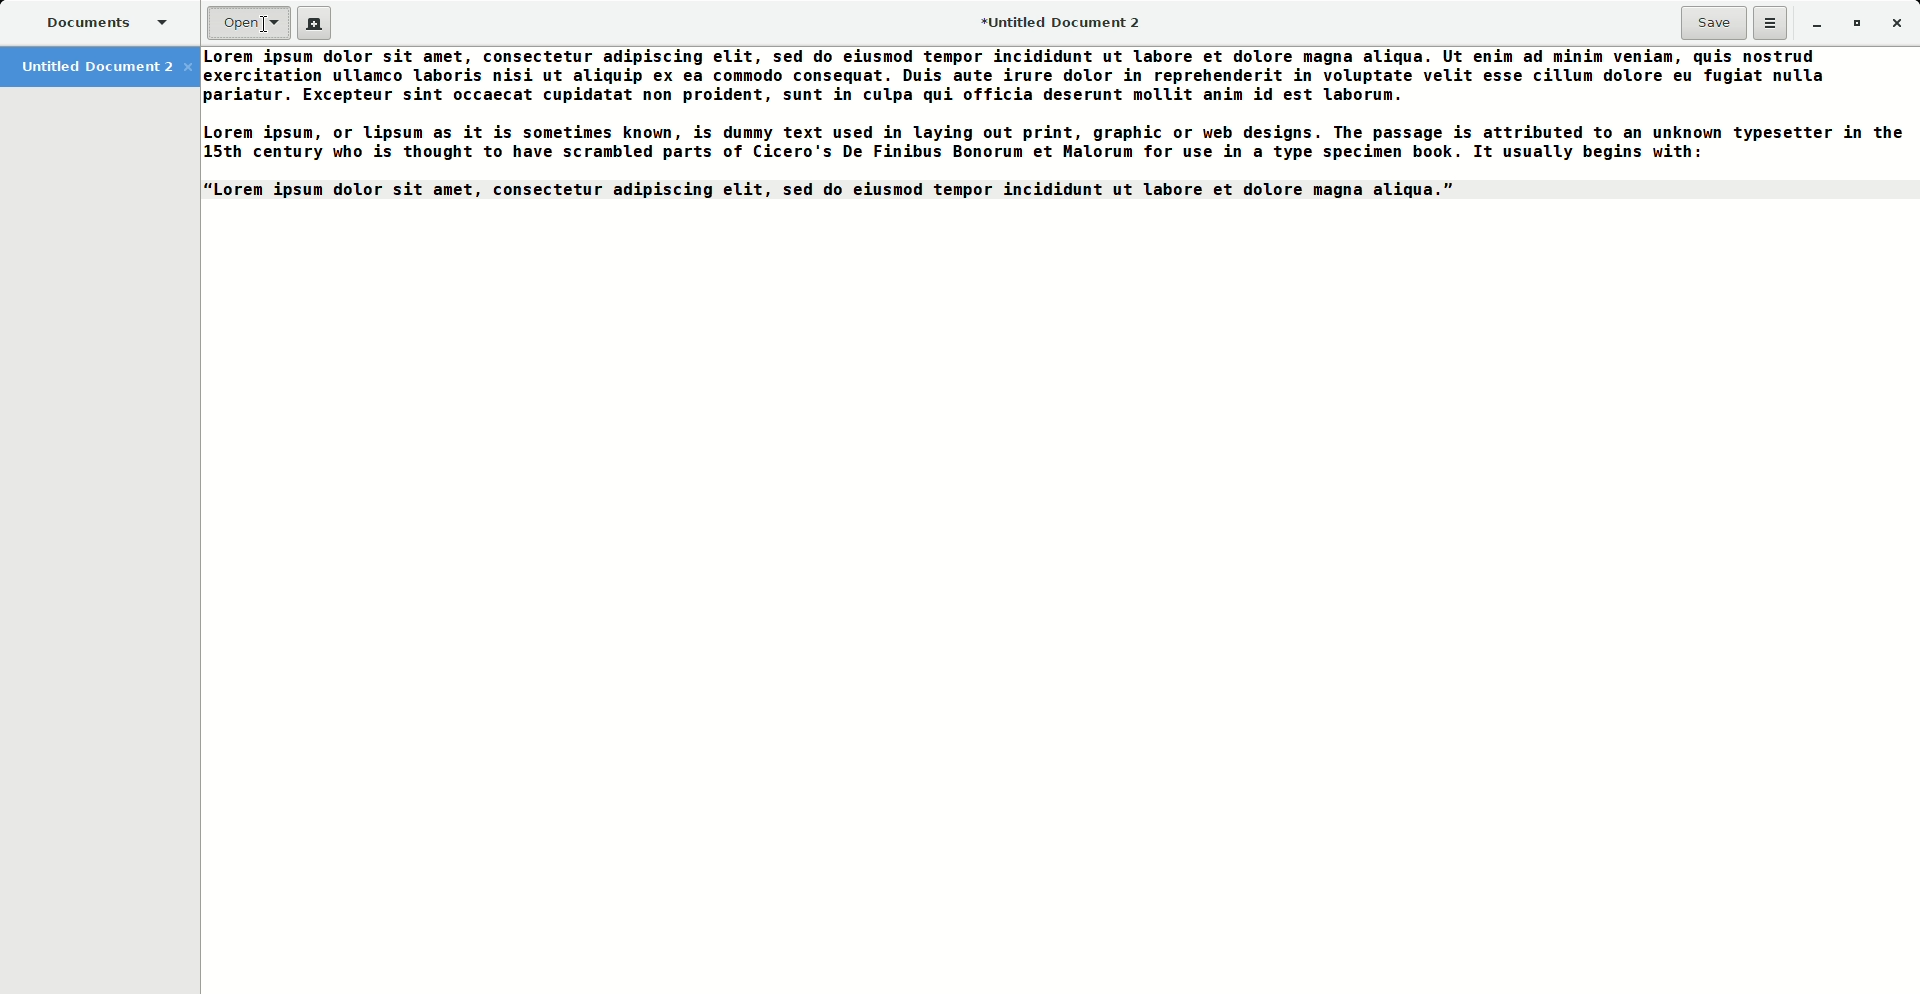  What do you see at coordinates (98, 19) in the screenshot?
I see `Documents` at bounding box center [98, 19].